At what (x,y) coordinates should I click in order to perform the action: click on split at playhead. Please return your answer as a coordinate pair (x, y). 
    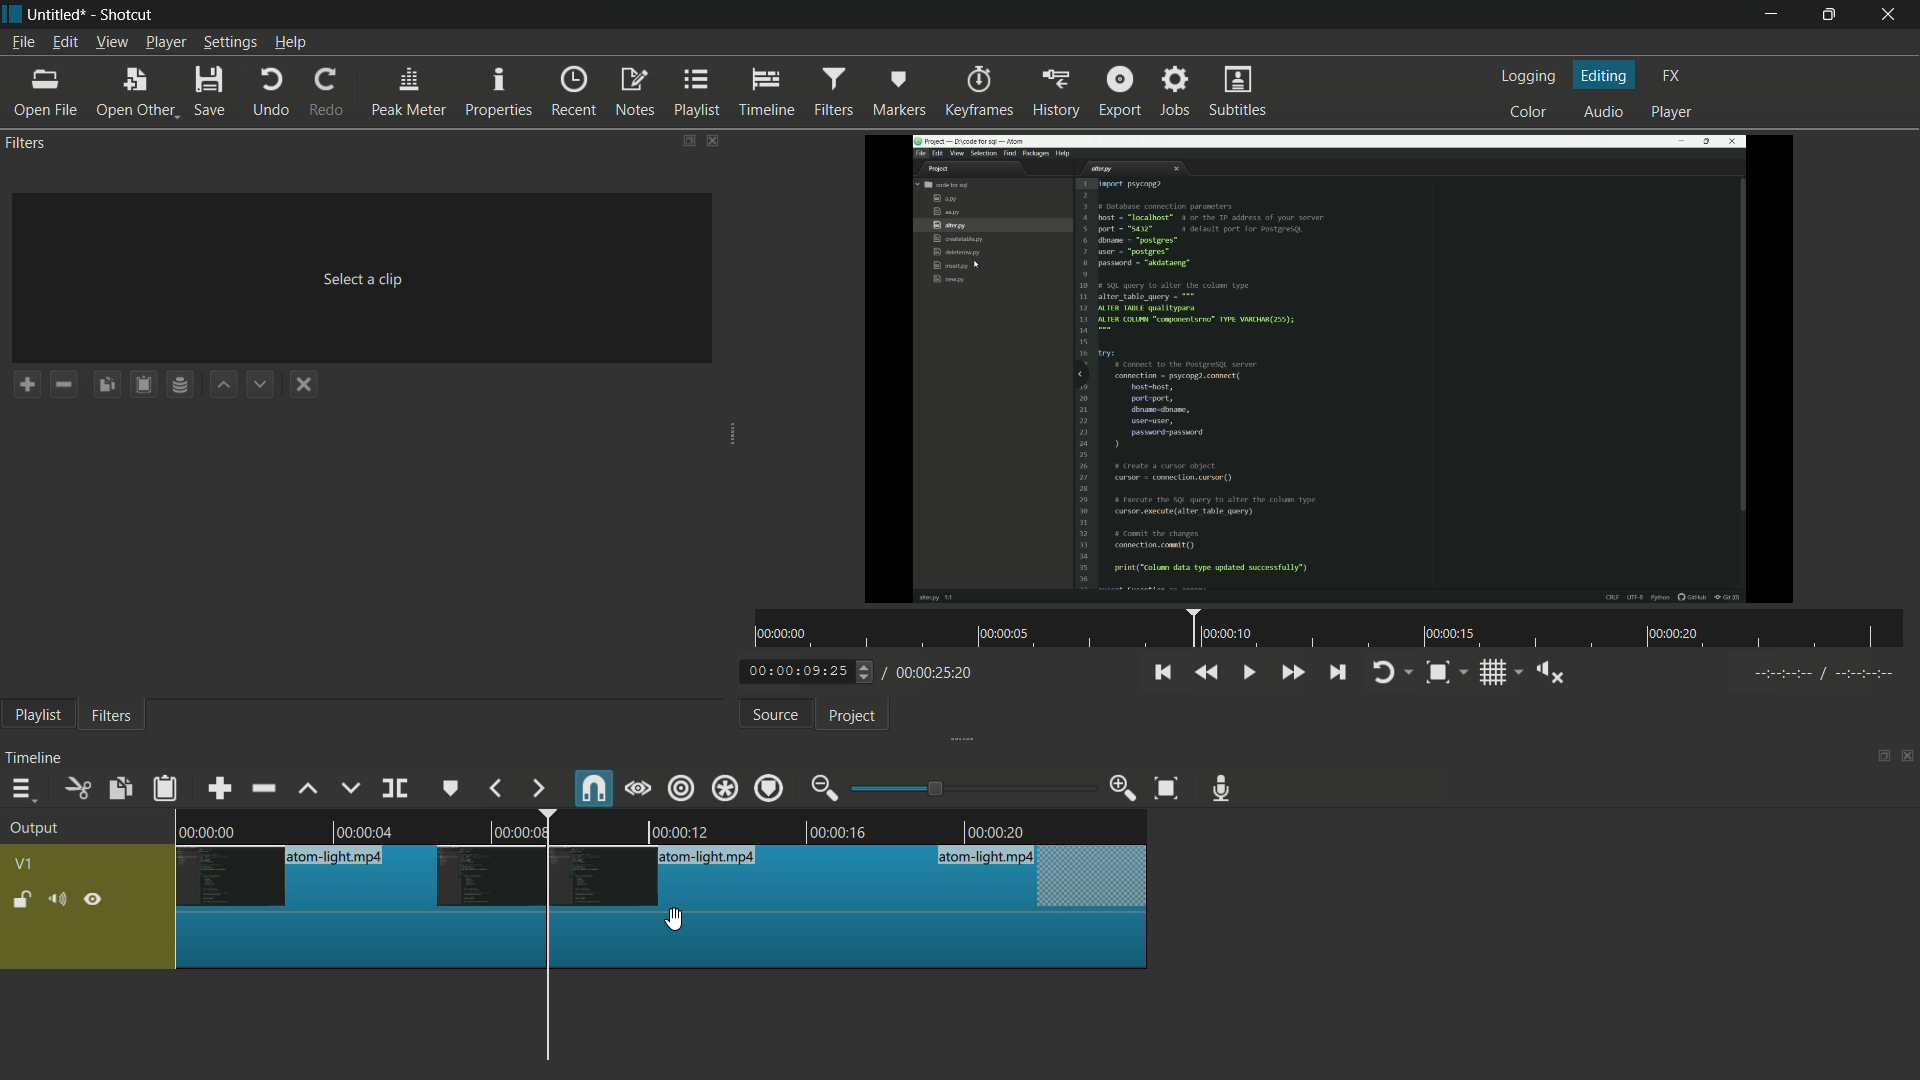
    Looking at the image, I should click on (395, 788).